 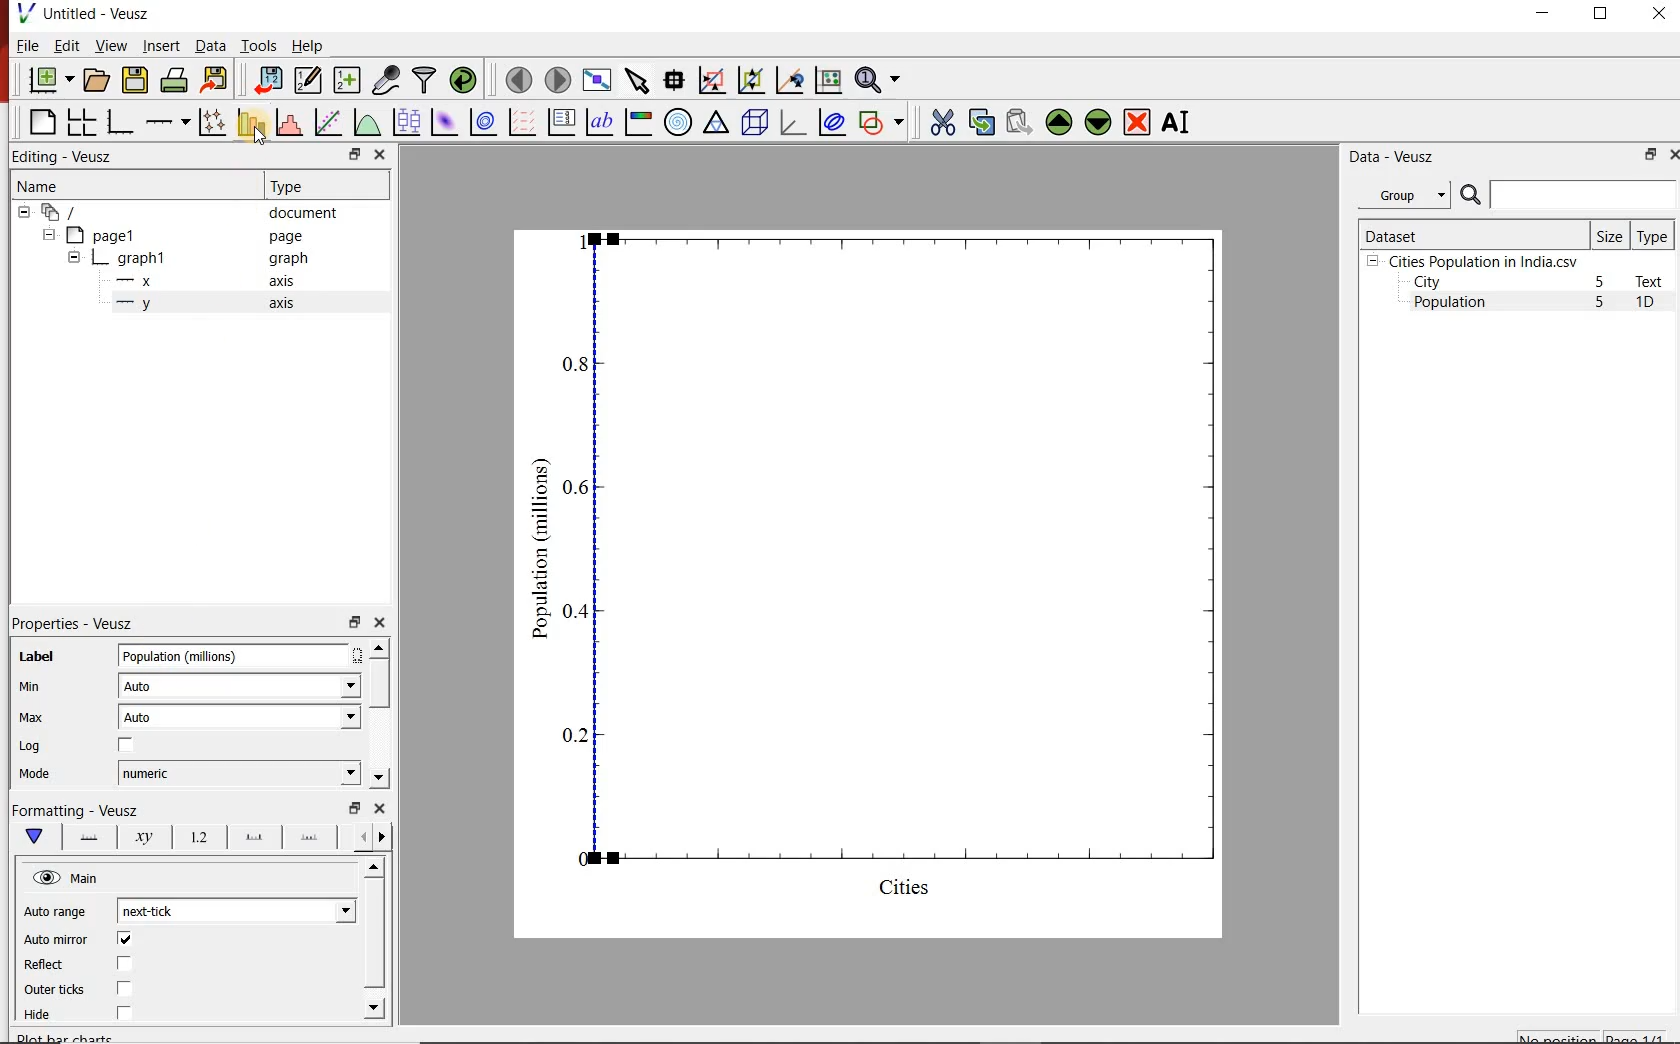 What do you see at coordinates (95, 80) in the screenshot?
I see `open a document` at bounding box center [95, 80].